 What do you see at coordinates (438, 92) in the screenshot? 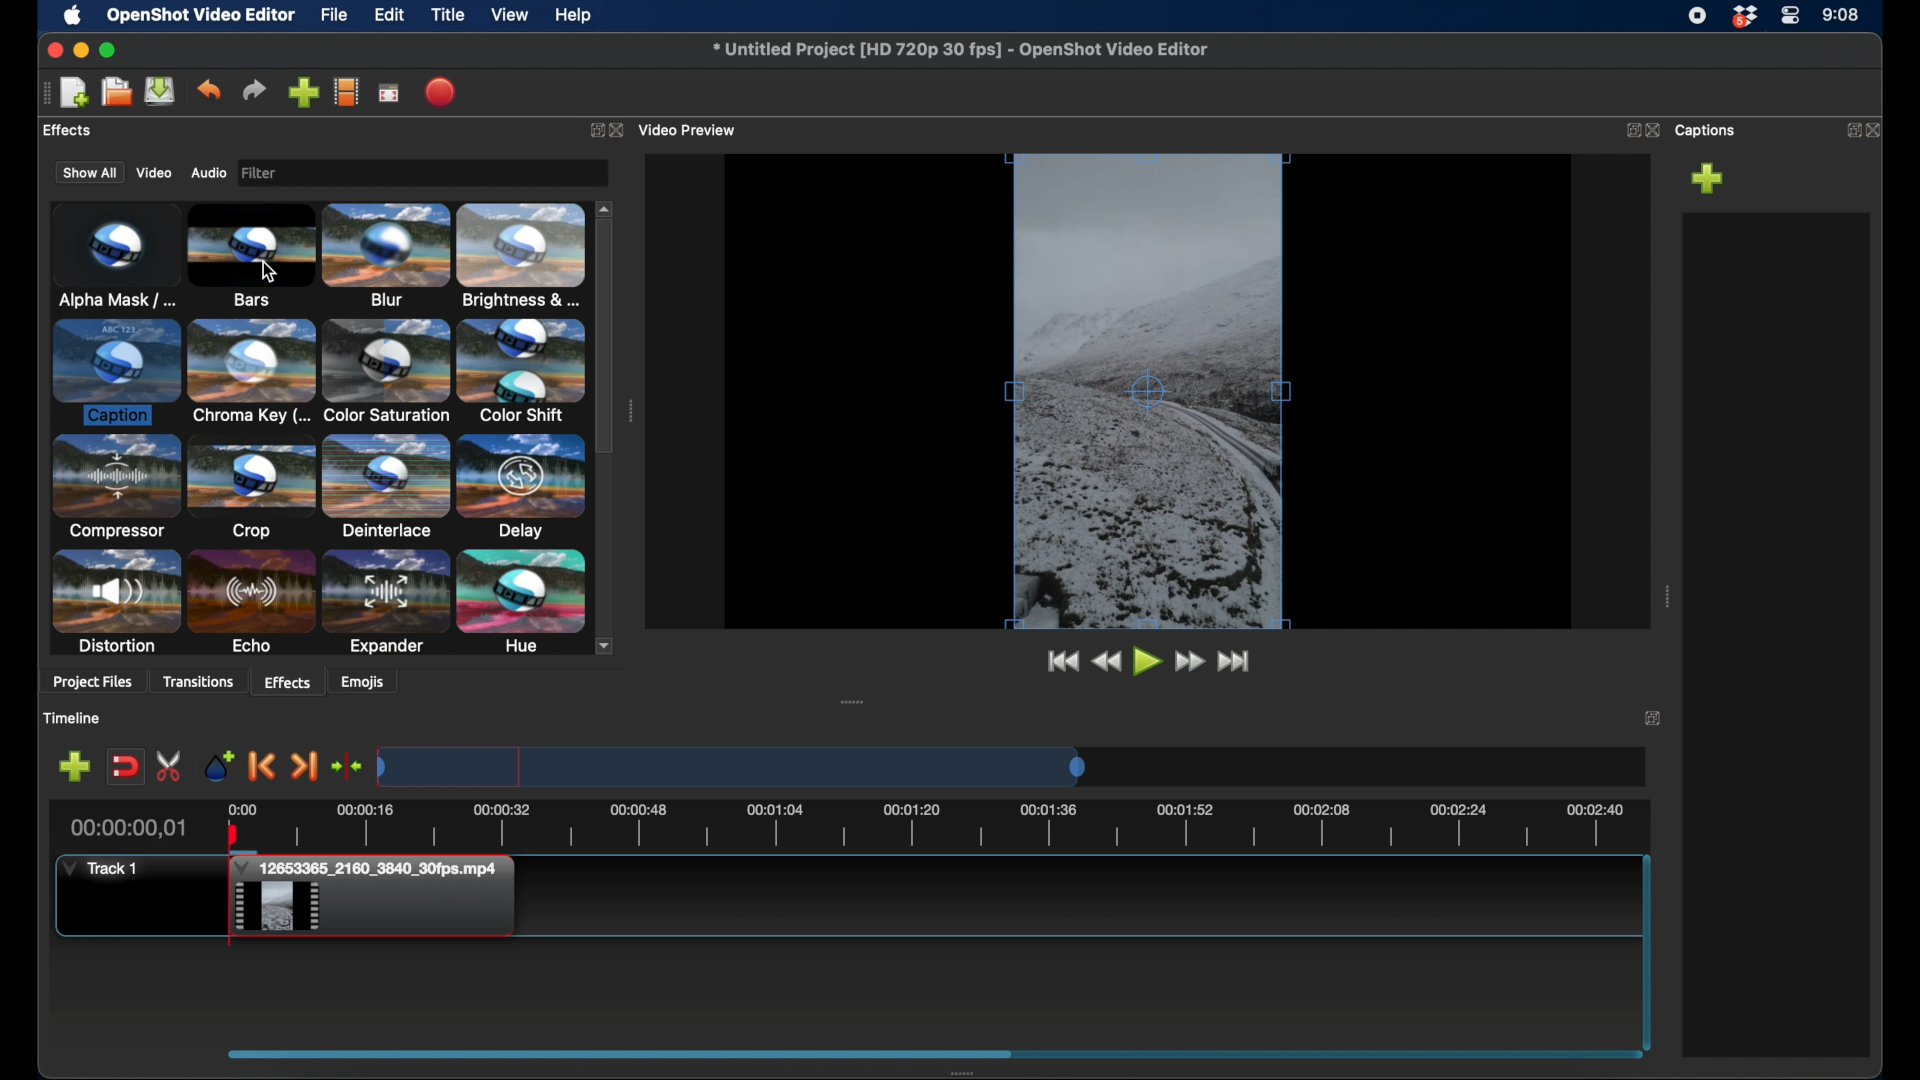
I see `export video` at bounding box center [438, 92].